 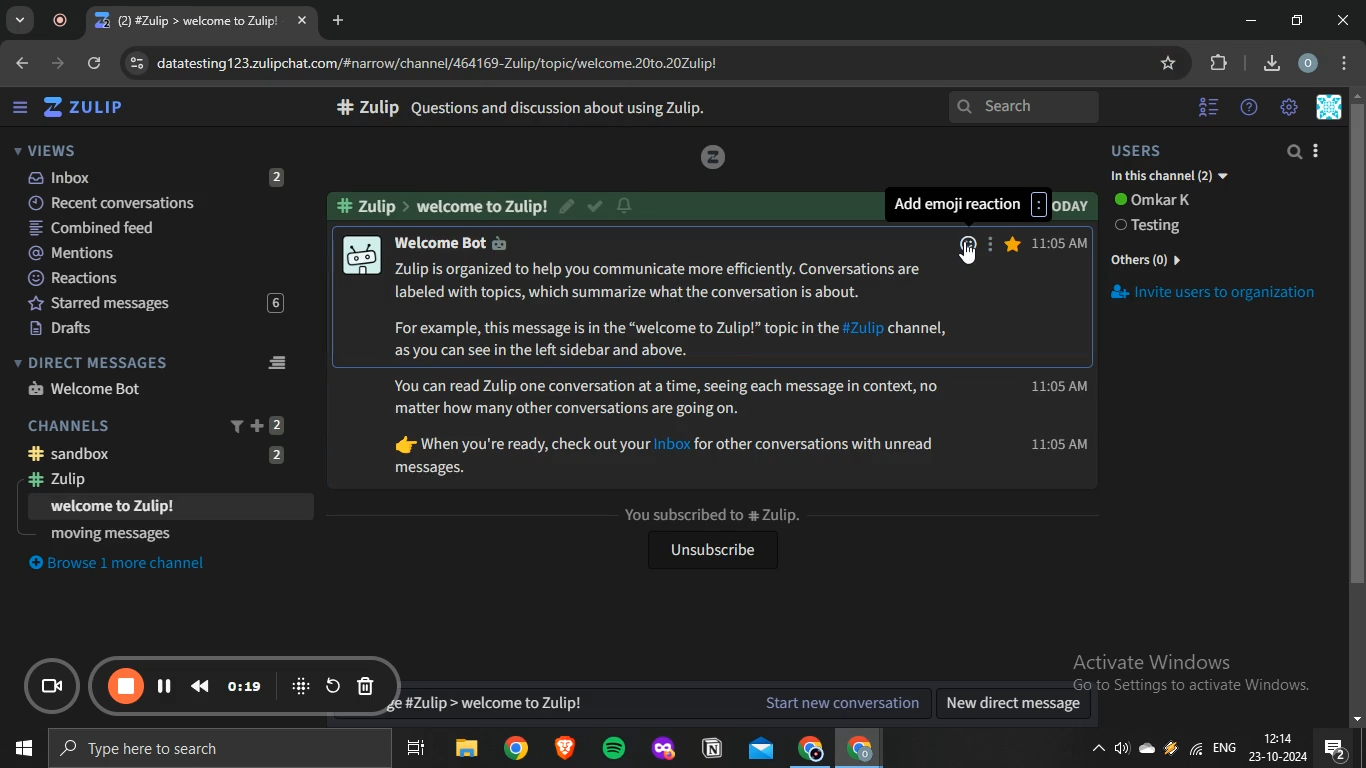 What do you see at coordinates (559, 108) in the screenshot?
I see `Inbox Overview of your conversations with unread messages.` at bounding box center [559, 108].